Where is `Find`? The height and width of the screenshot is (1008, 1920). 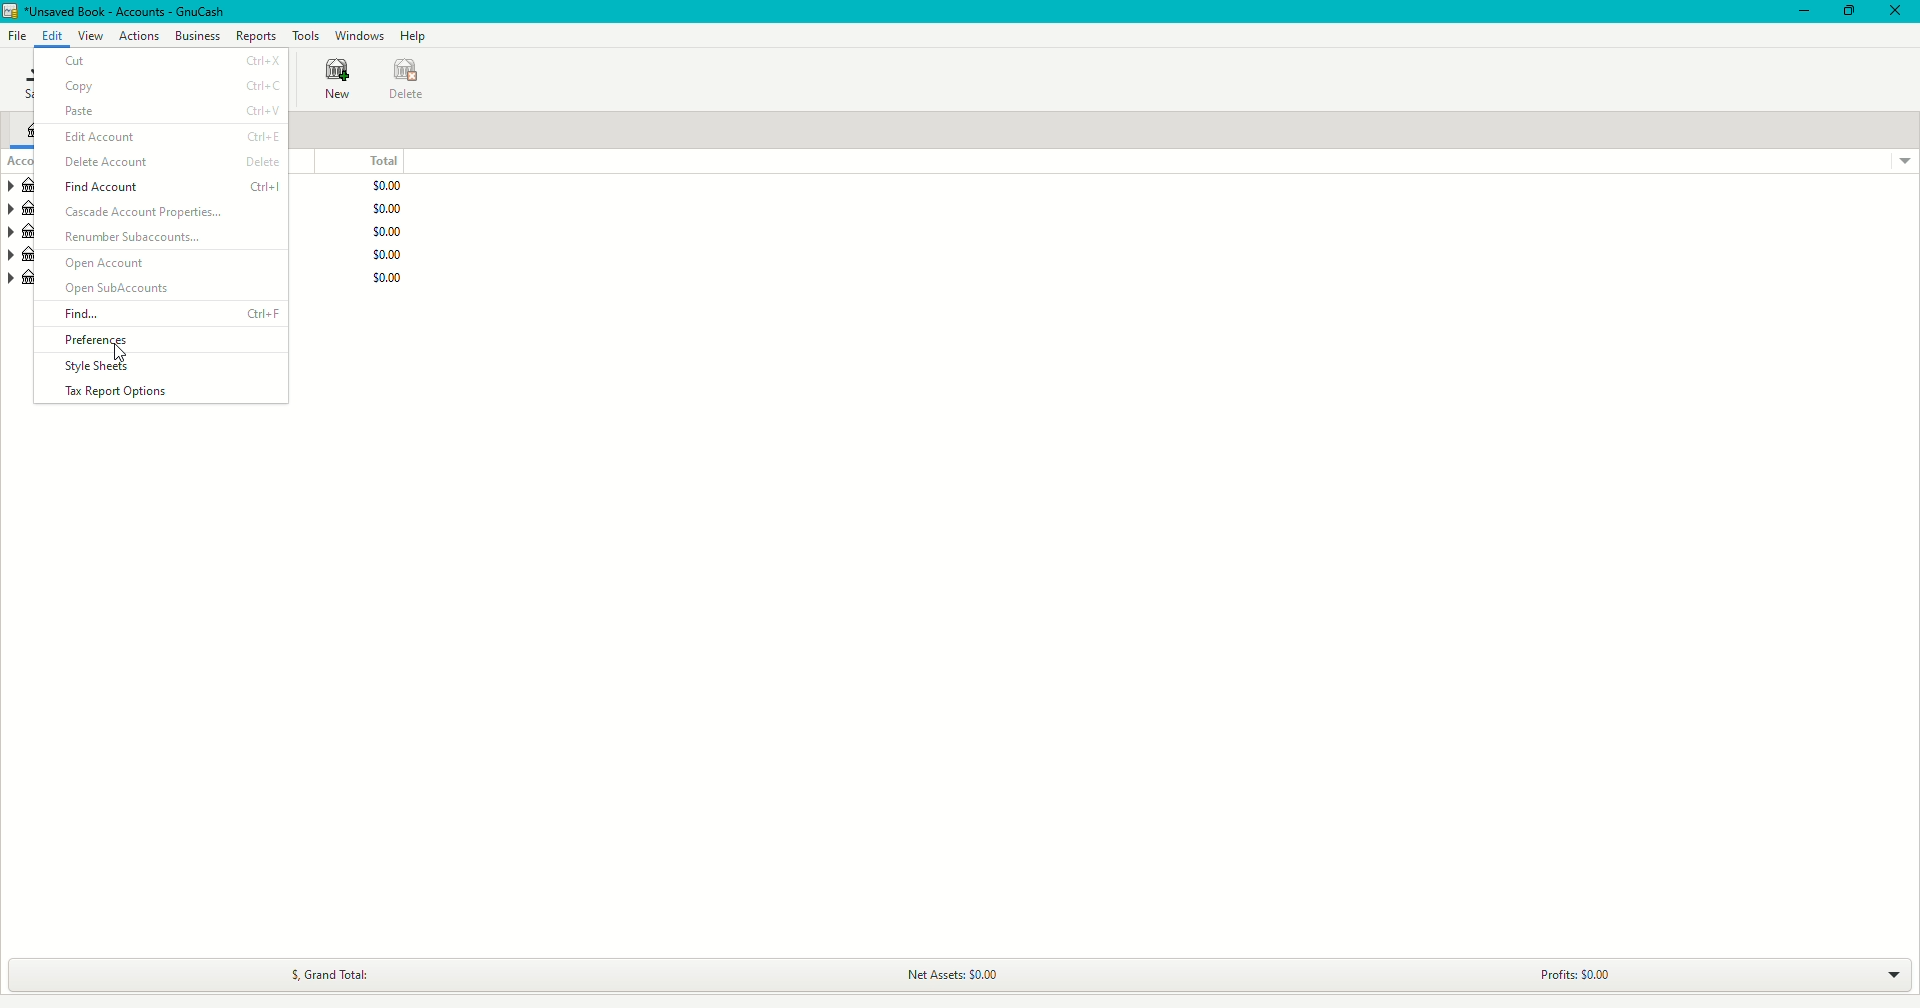
Find is located at coordinates (163, 314).